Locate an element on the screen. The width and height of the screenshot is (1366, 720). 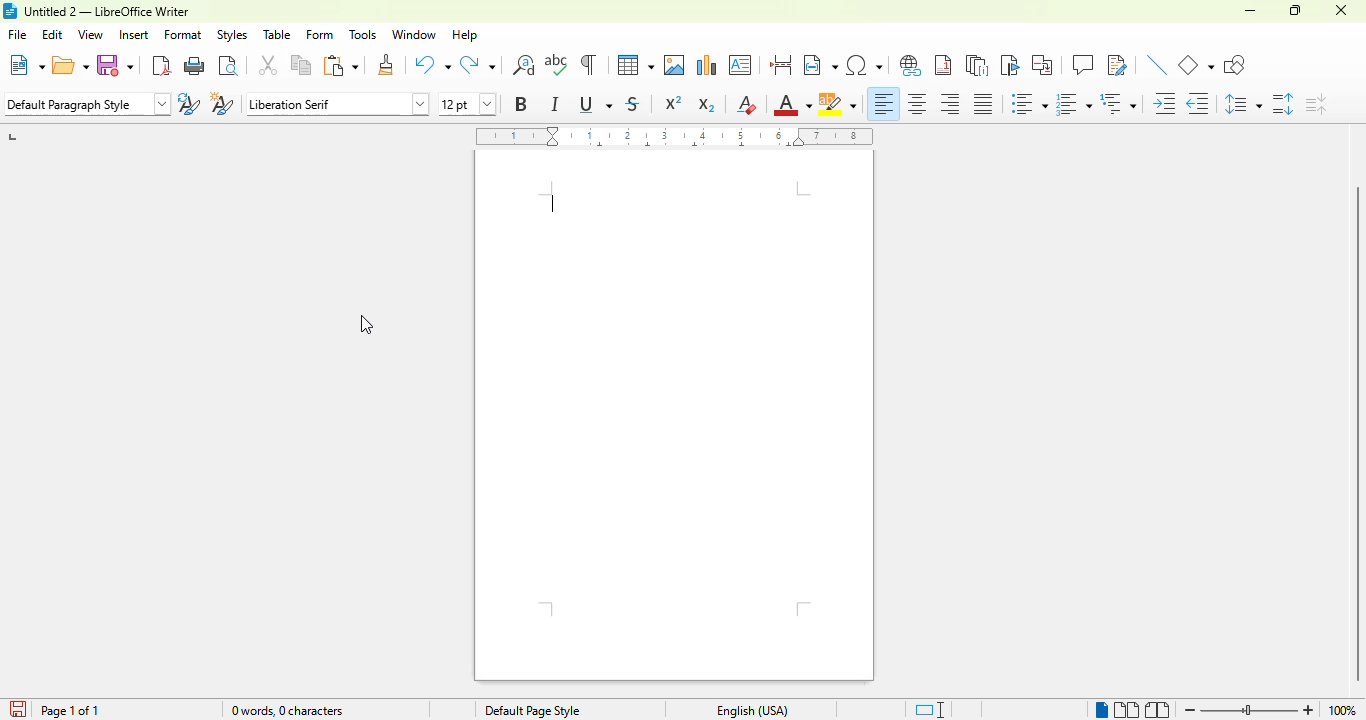
character highlighting color is located at coordinates (838, 106).